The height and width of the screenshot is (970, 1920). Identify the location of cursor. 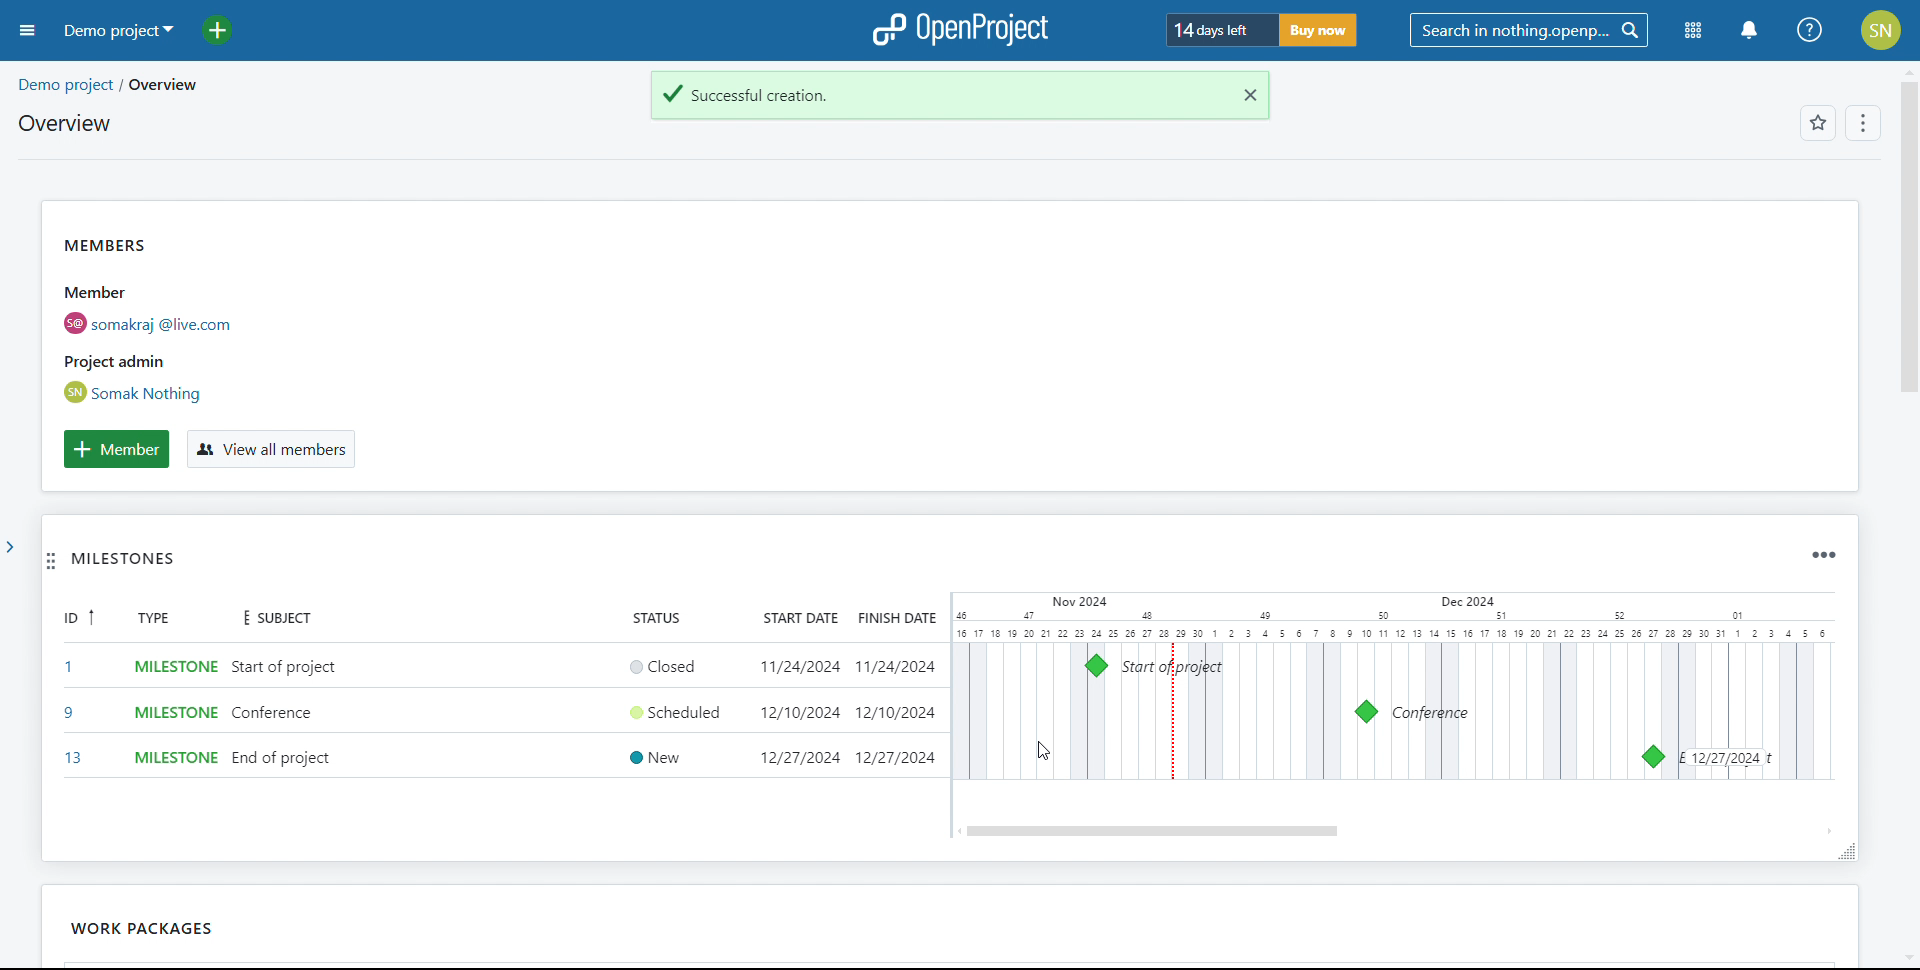
(1049, 759).